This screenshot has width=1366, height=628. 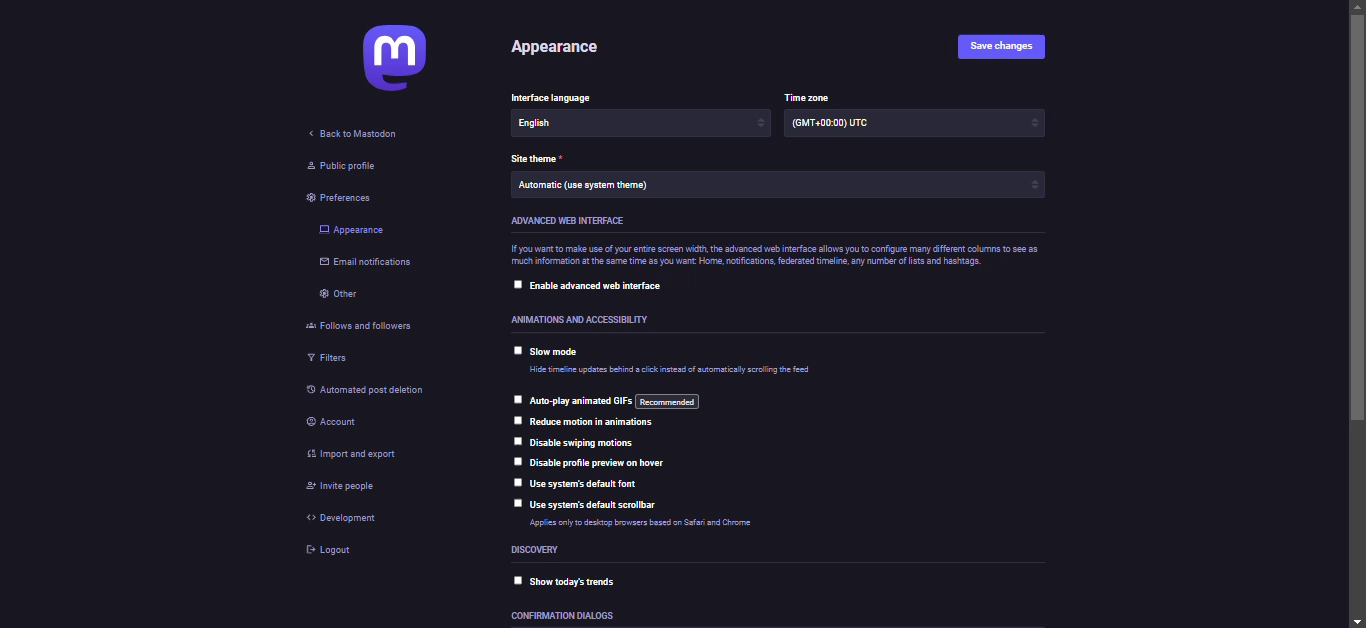 I want to click on invite people, so click(x=339, y=488).